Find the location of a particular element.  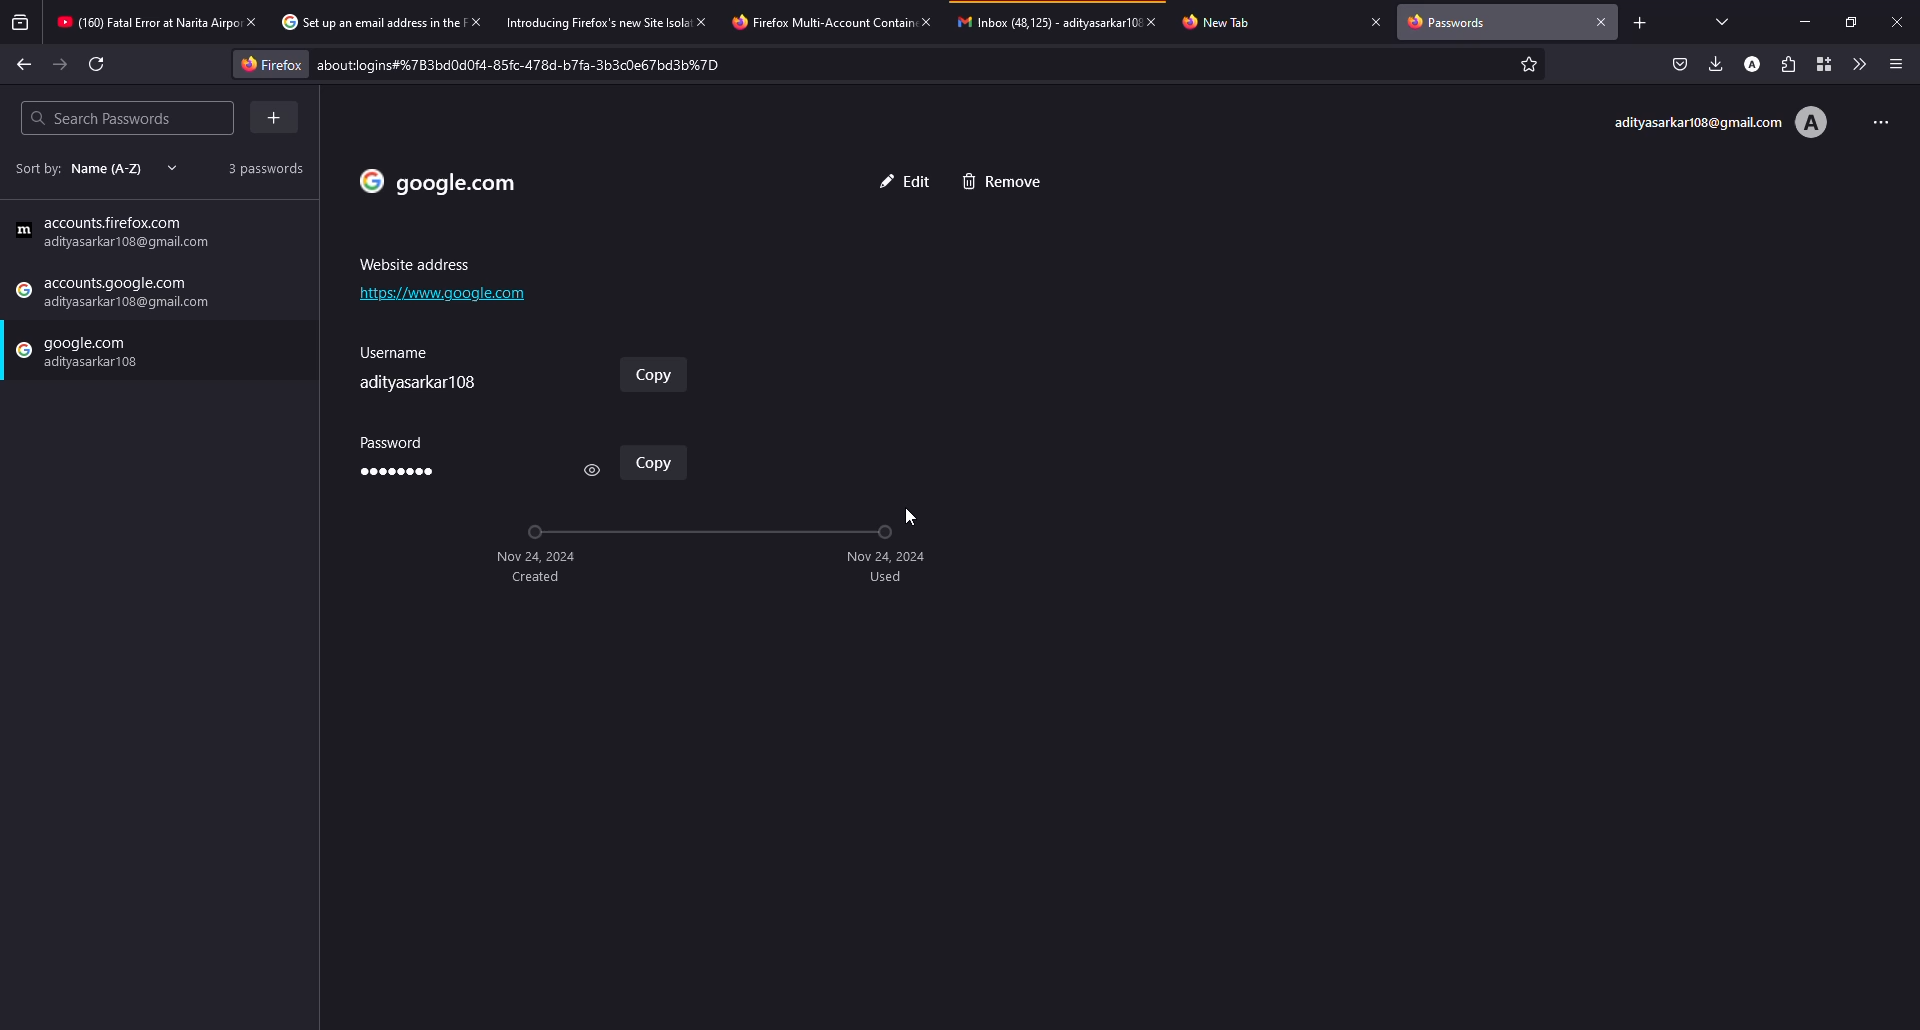

address is located at coordinates (416, 265).